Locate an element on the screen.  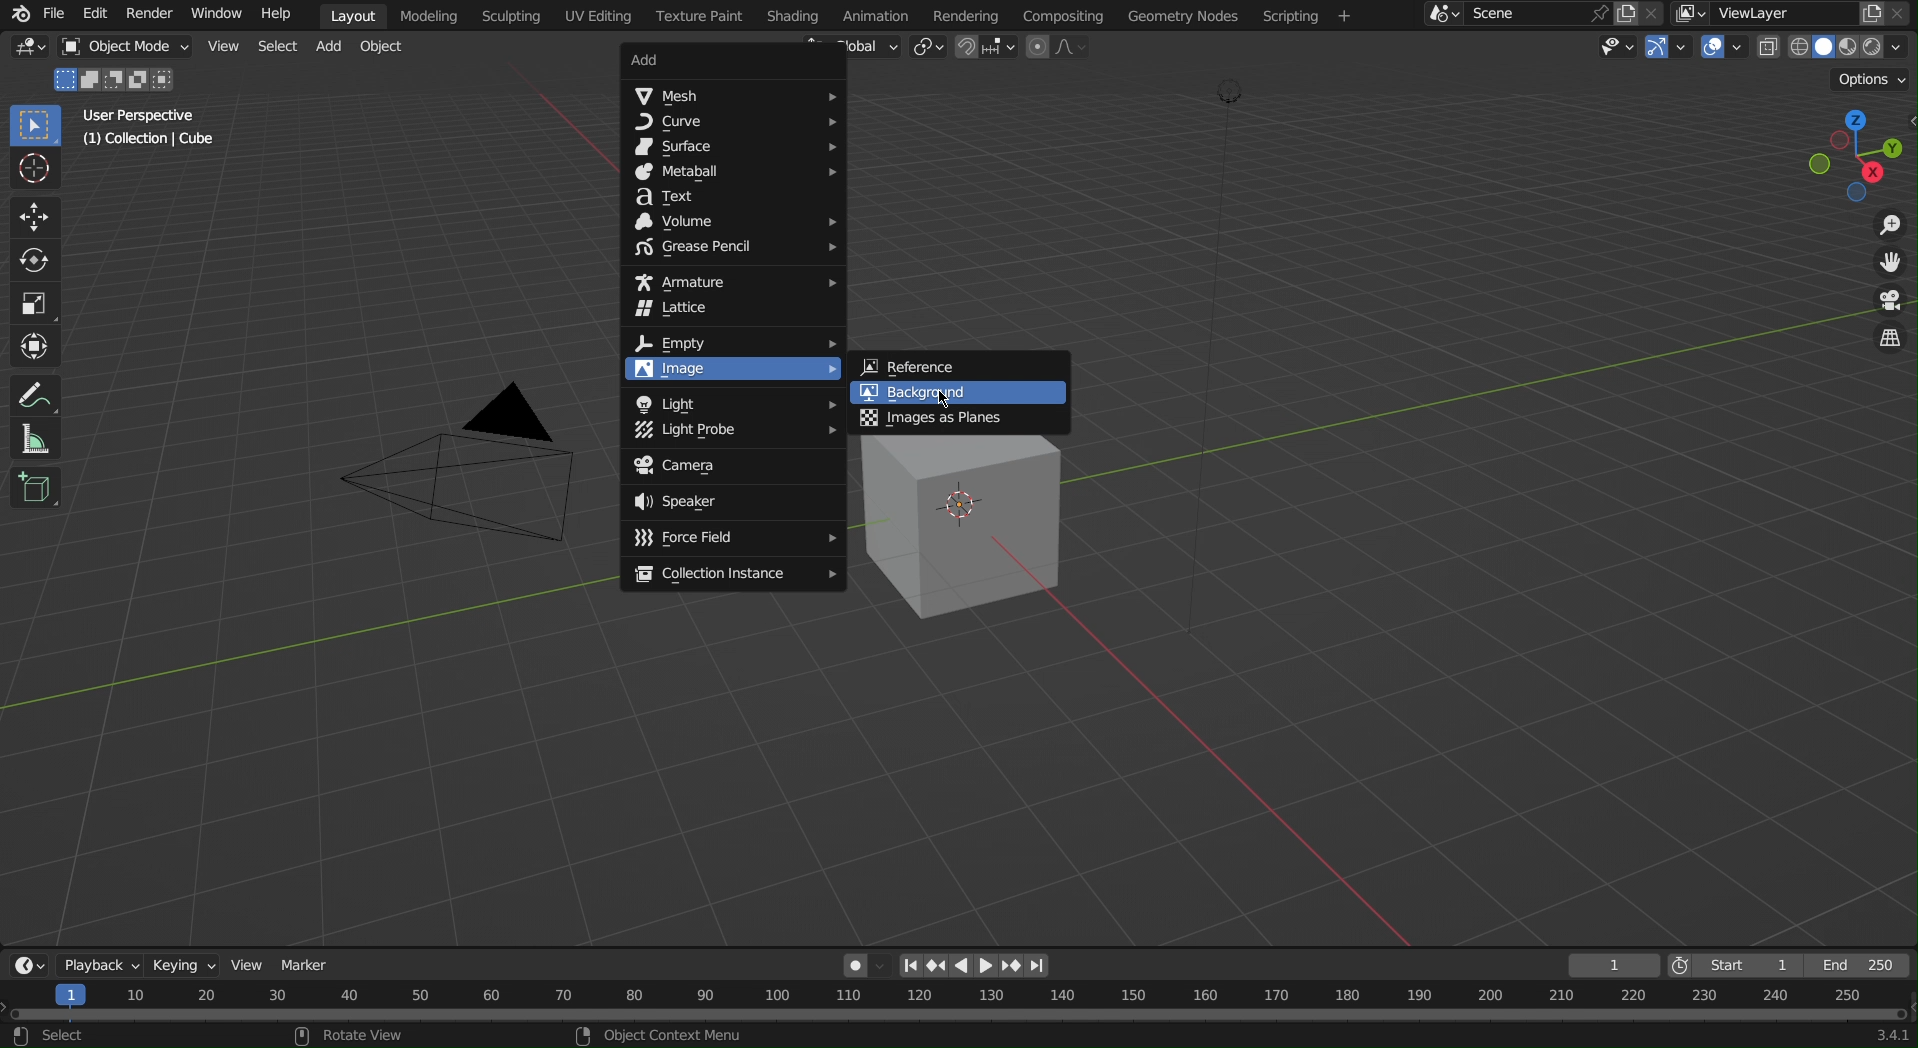
Zoom is located at coordinates (1887, 226).